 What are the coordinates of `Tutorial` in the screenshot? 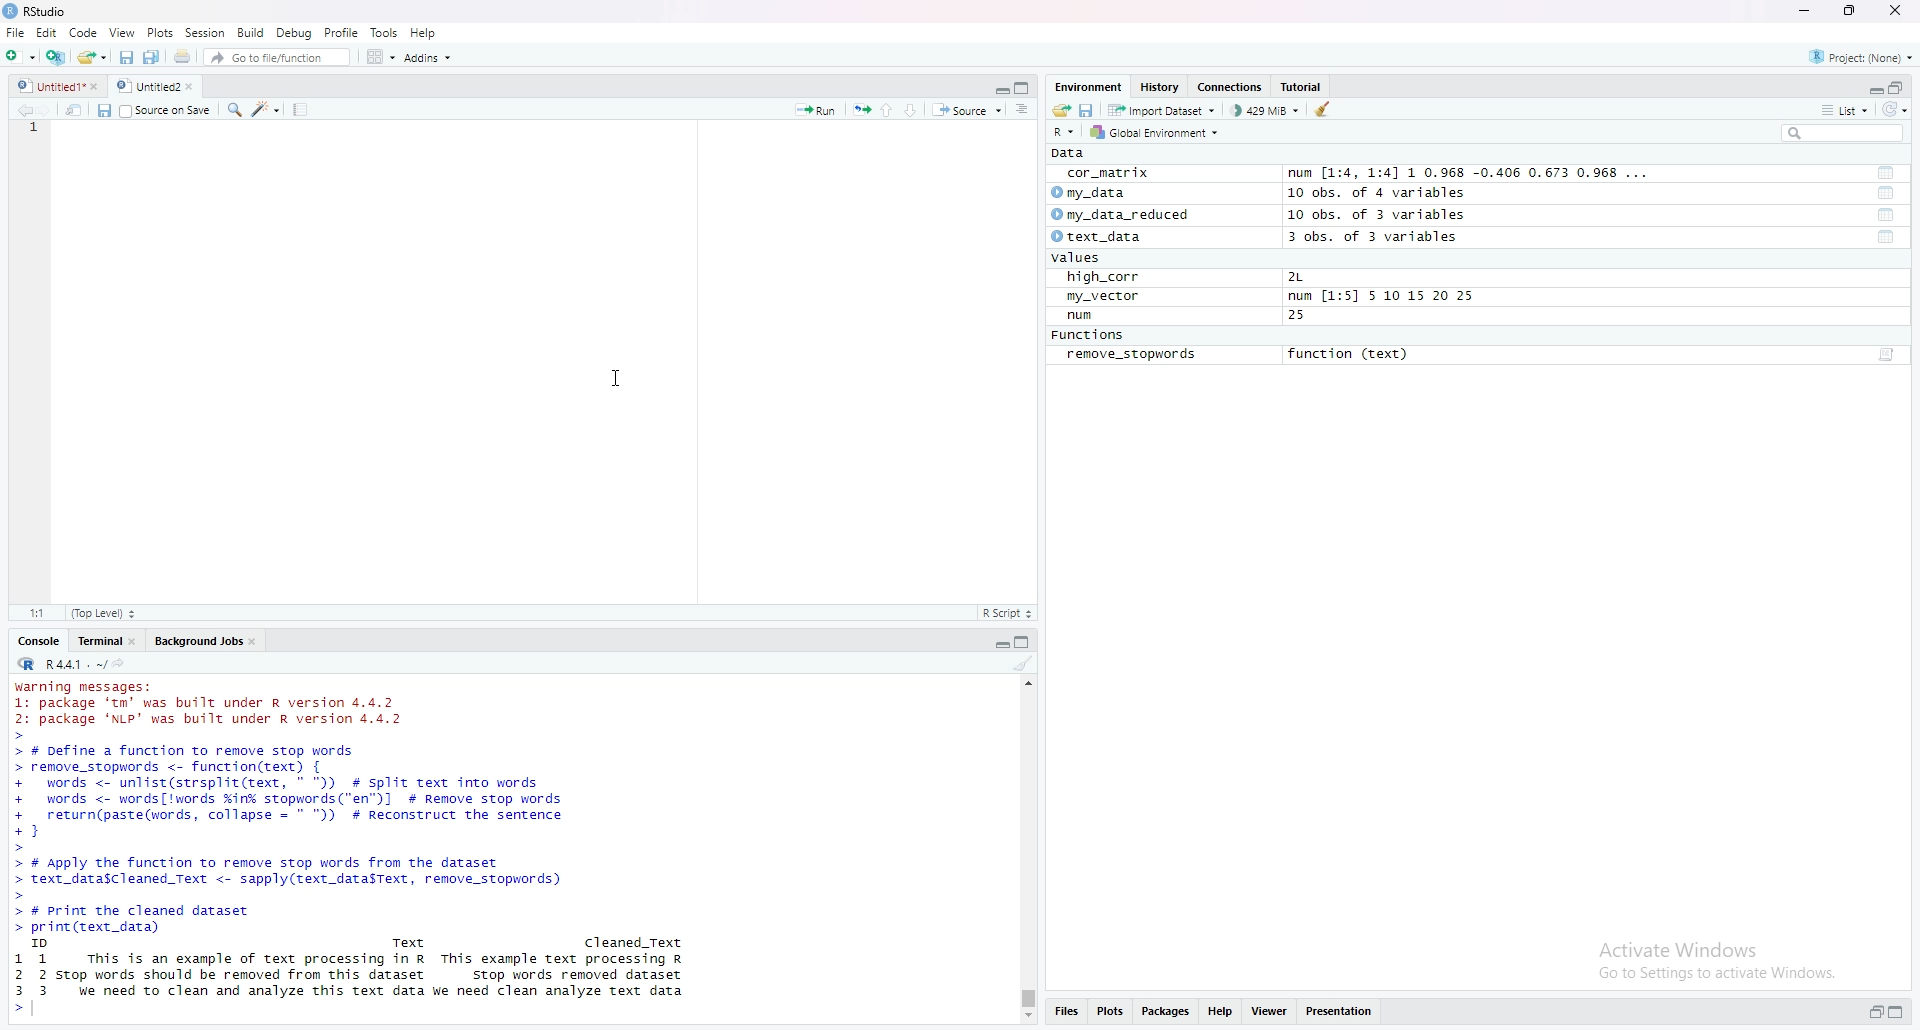 It's located at (1301, 88).